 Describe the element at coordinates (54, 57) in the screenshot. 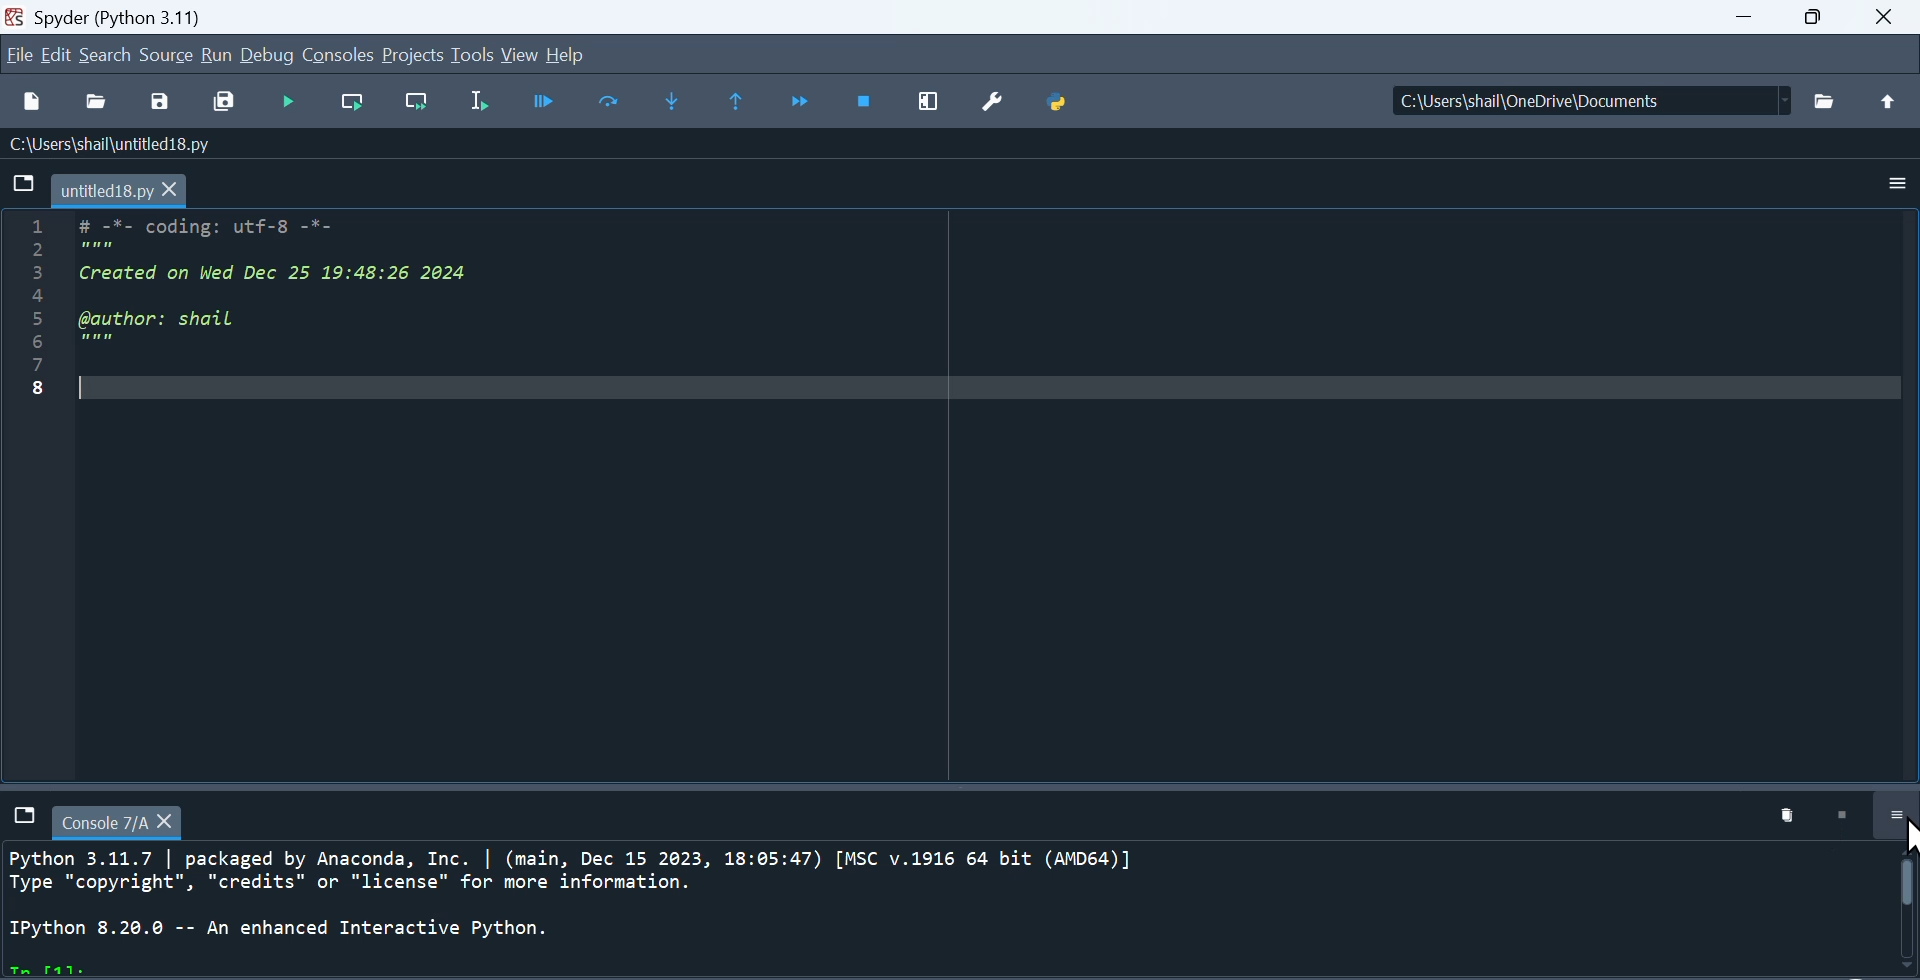

I see `edit` at that location.